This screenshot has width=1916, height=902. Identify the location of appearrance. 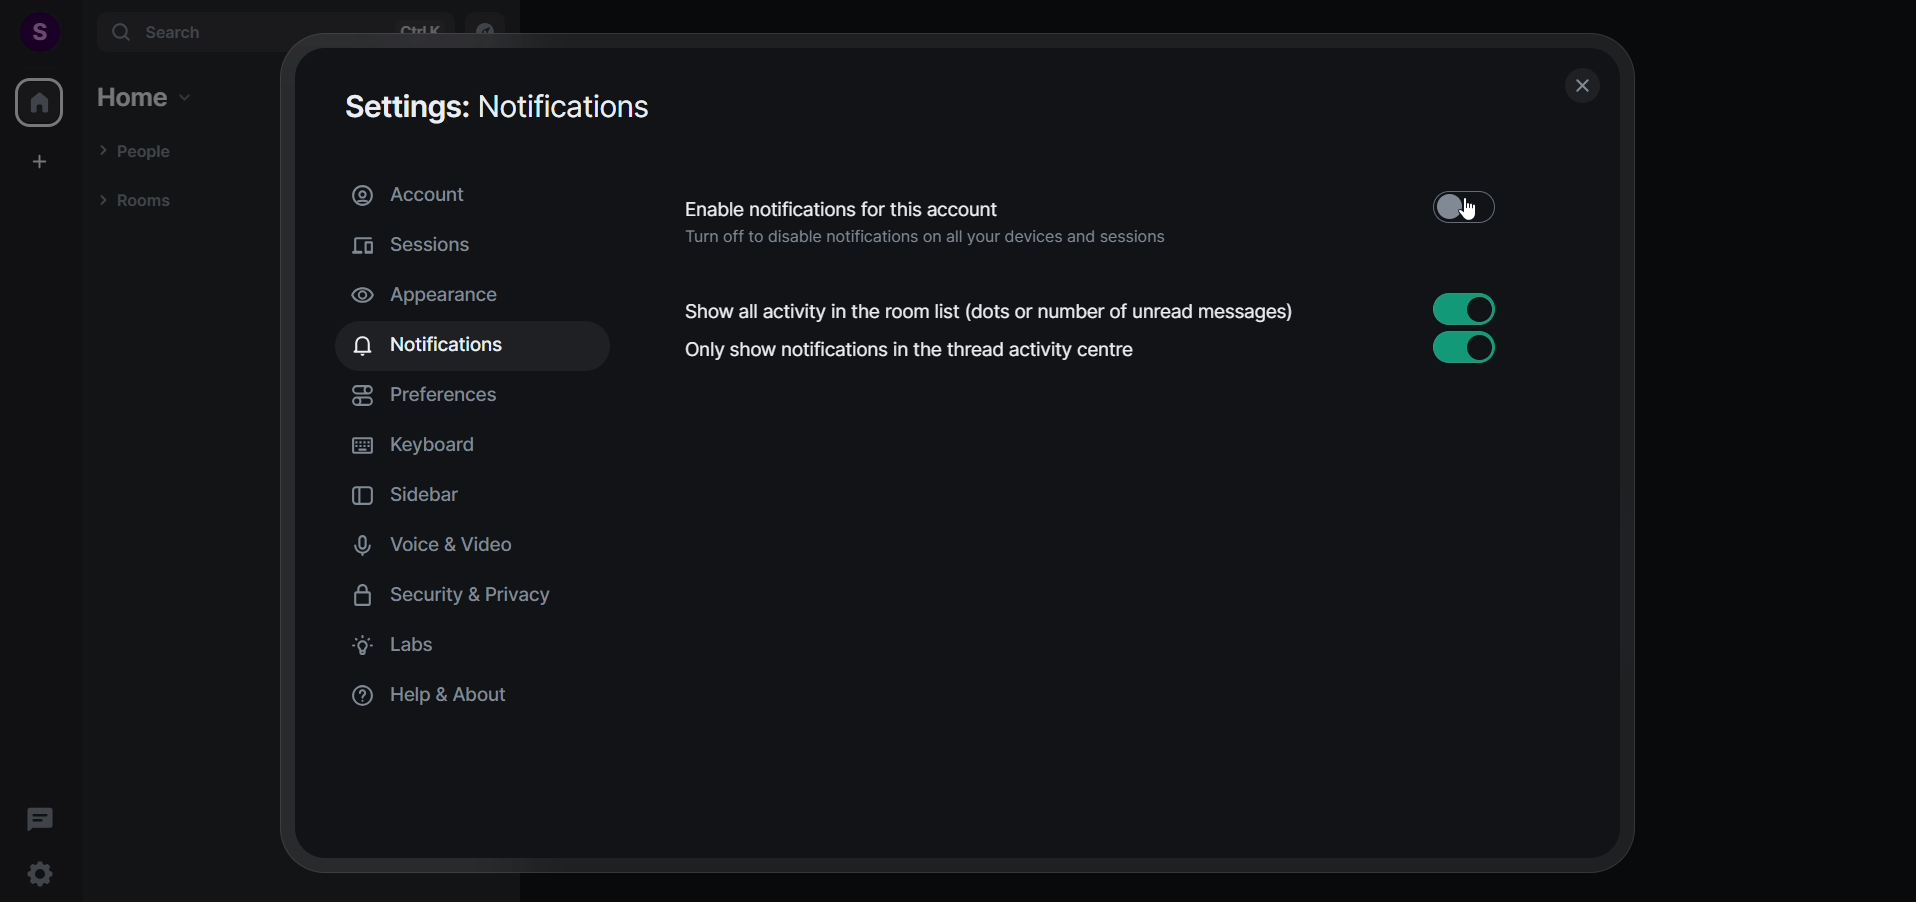
(451, 293).